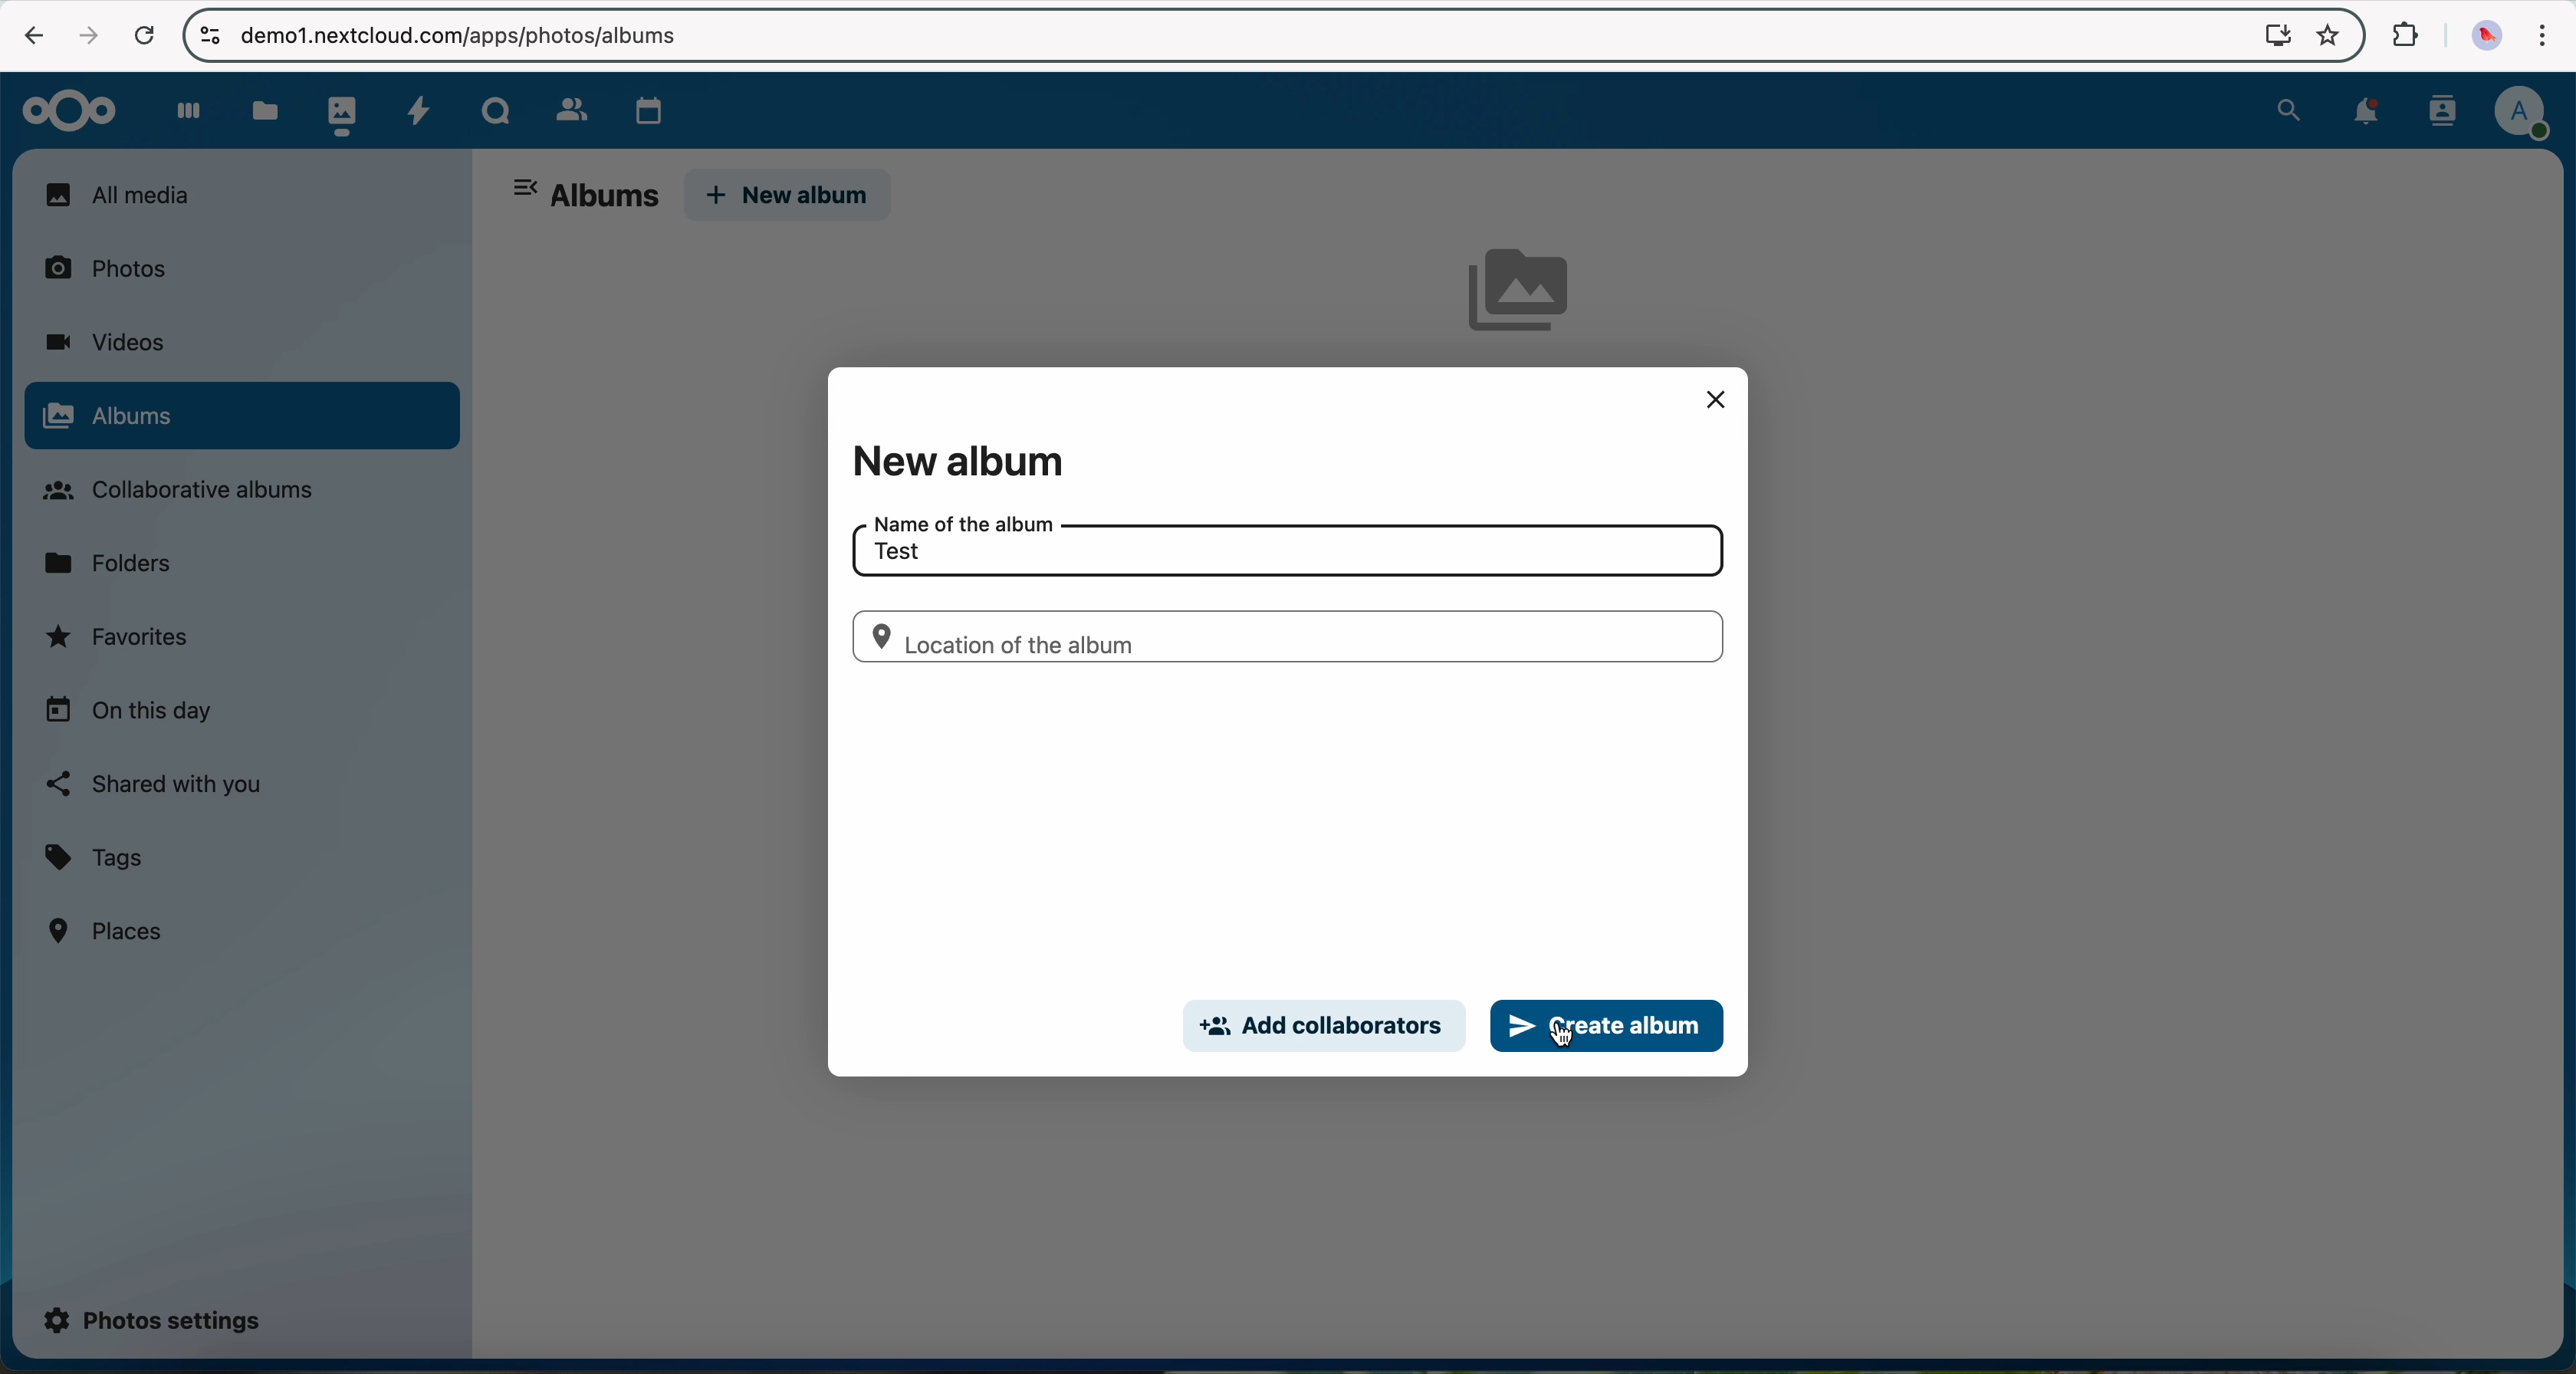 This screenshot has height=1374, width=2576. What do you see at coordinates (790, 197) in the screenshot?
I see `click on new album` at bounding box center [790, 197].